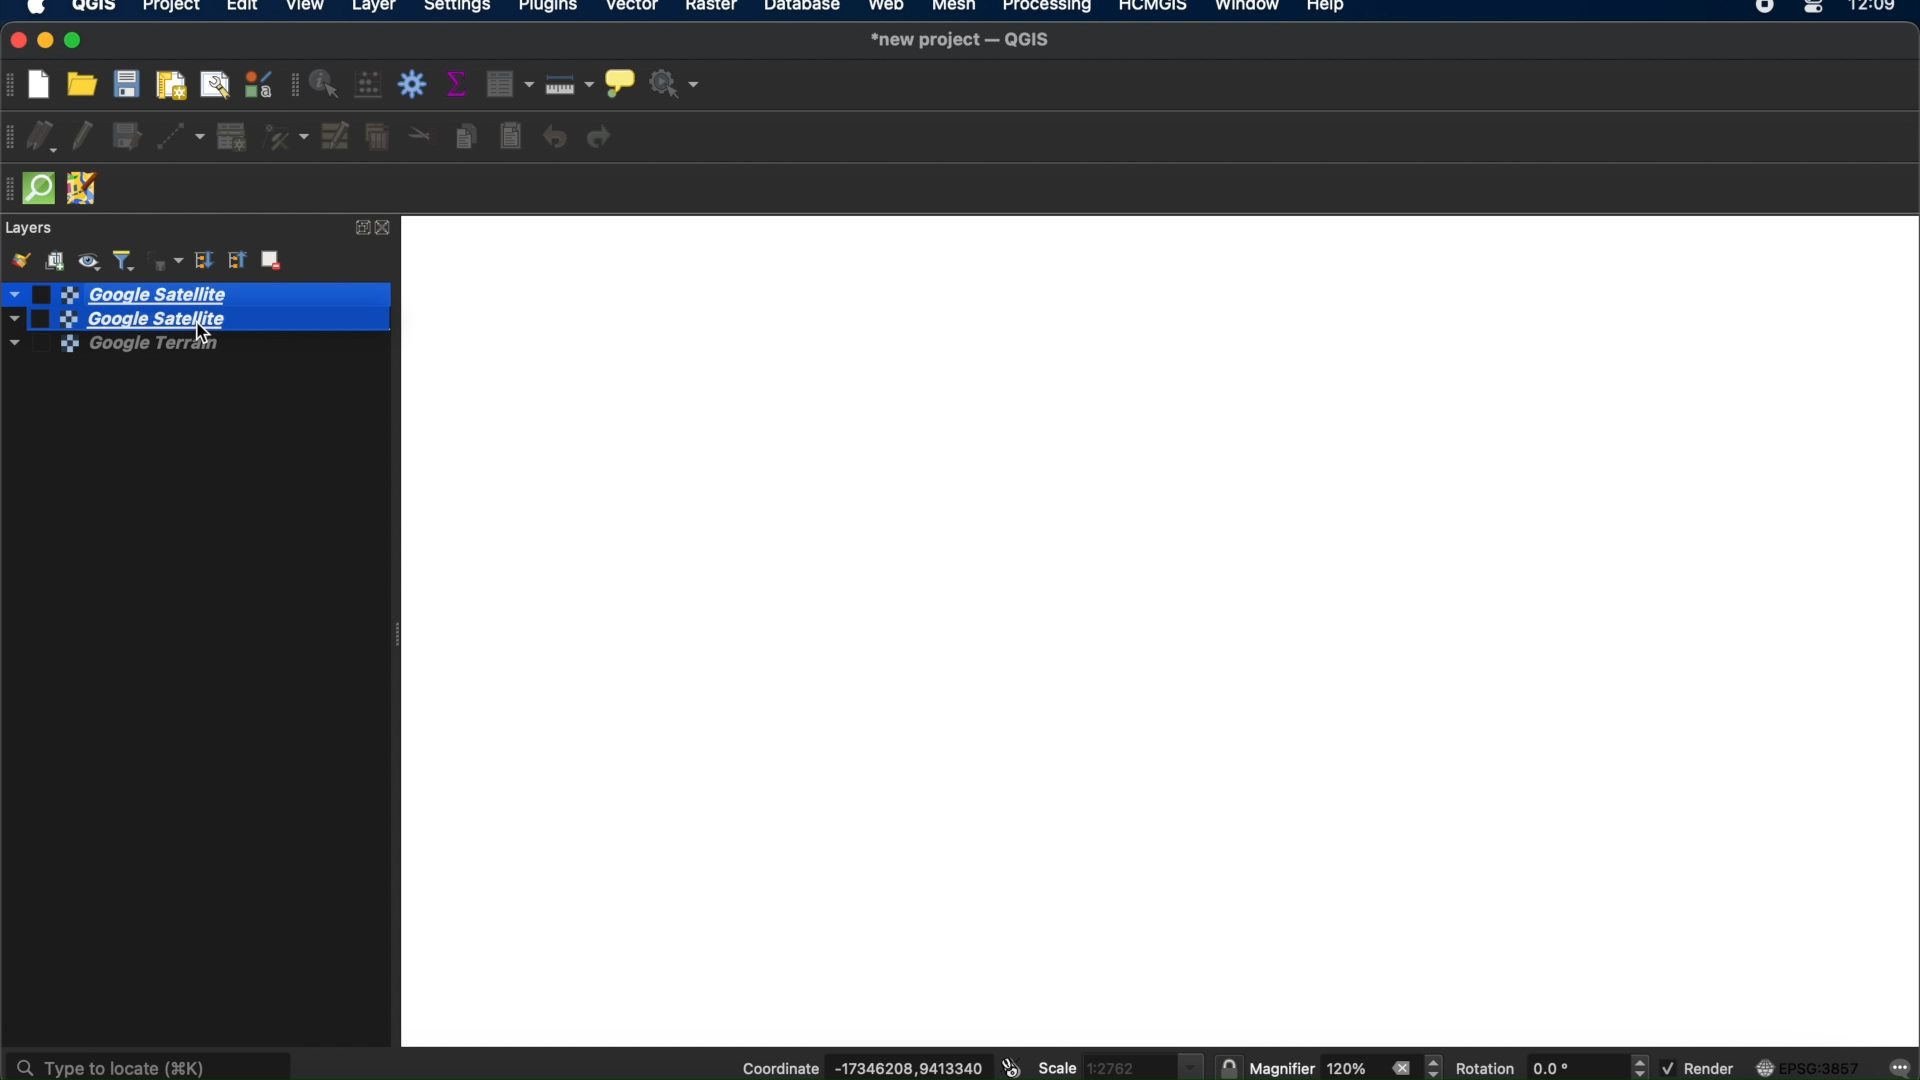 Image resolution: width=1920 pixels, height=1080 pixels. Describe the element at coordinates (1313, 1069) in the screenshot. I see `magnifier 120%` at that location.